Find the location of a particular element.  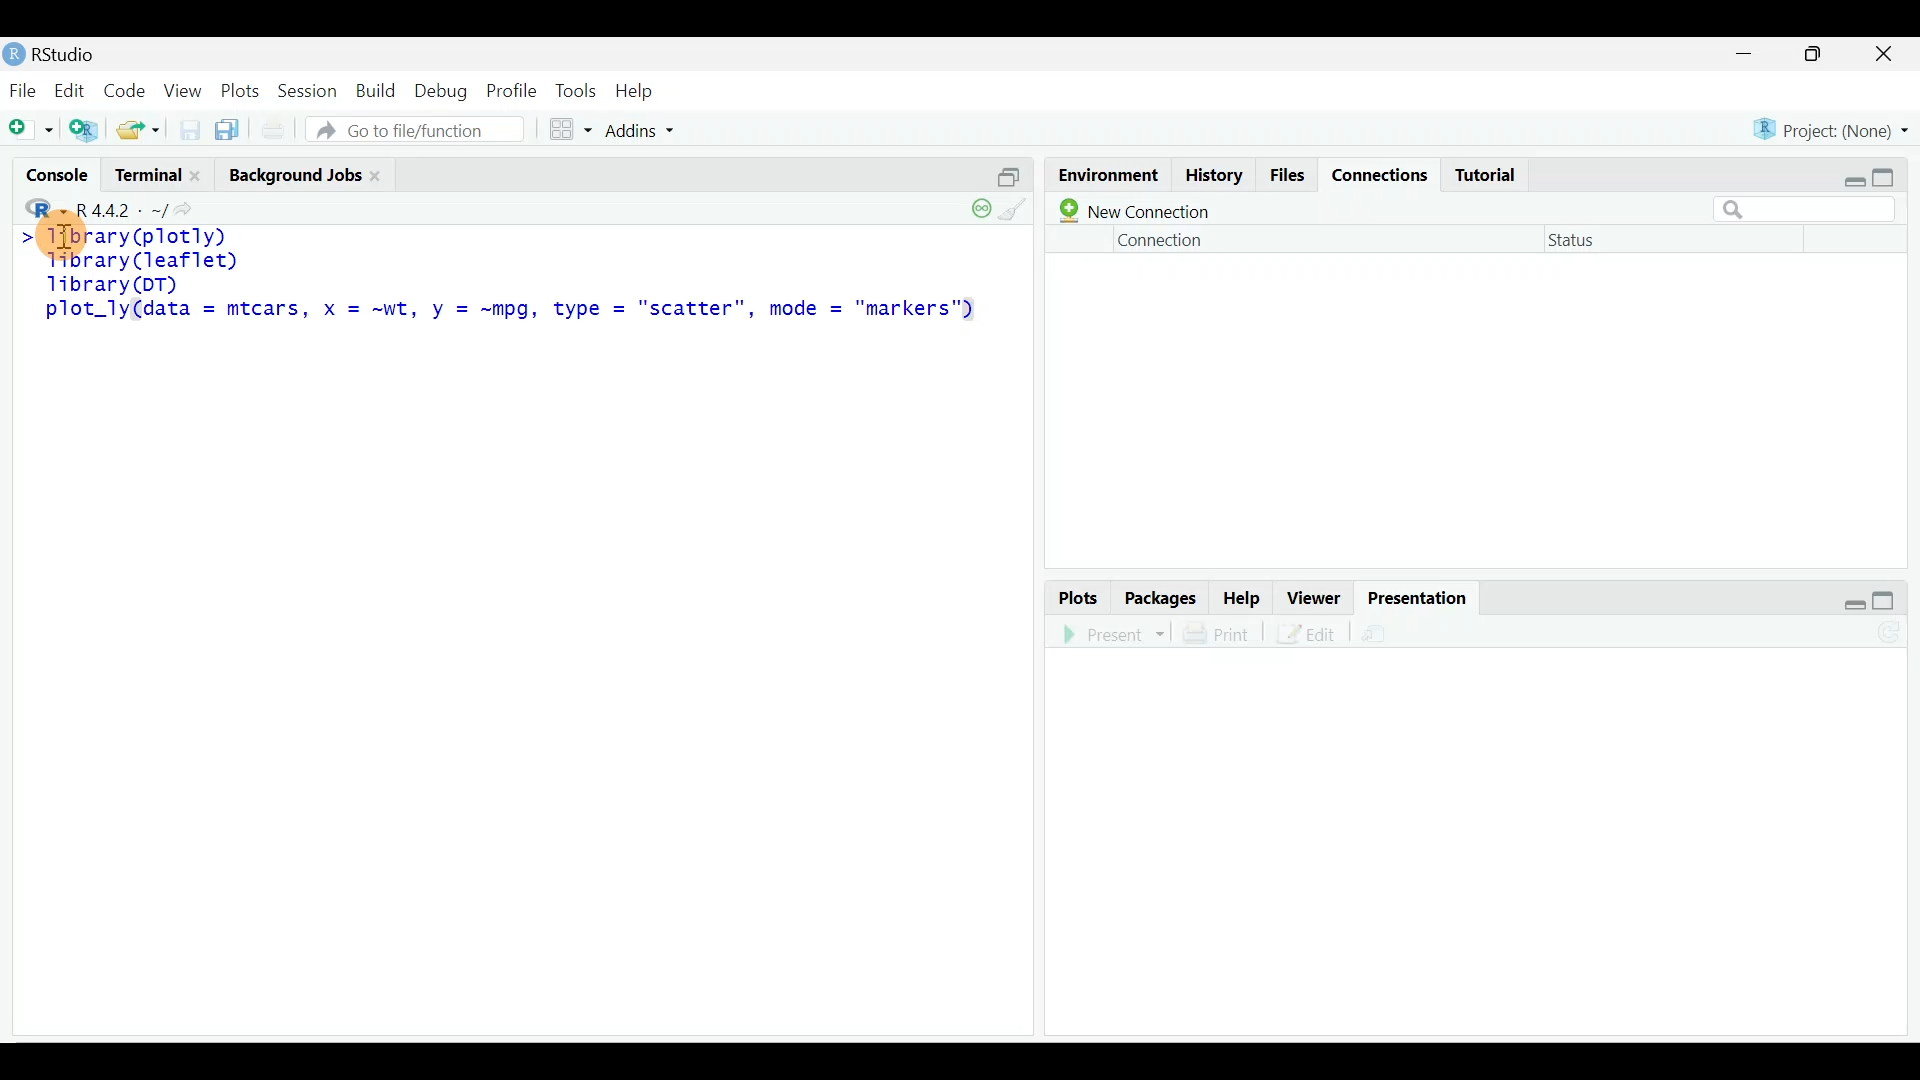

Print current file is located at coordinates (272, 131).